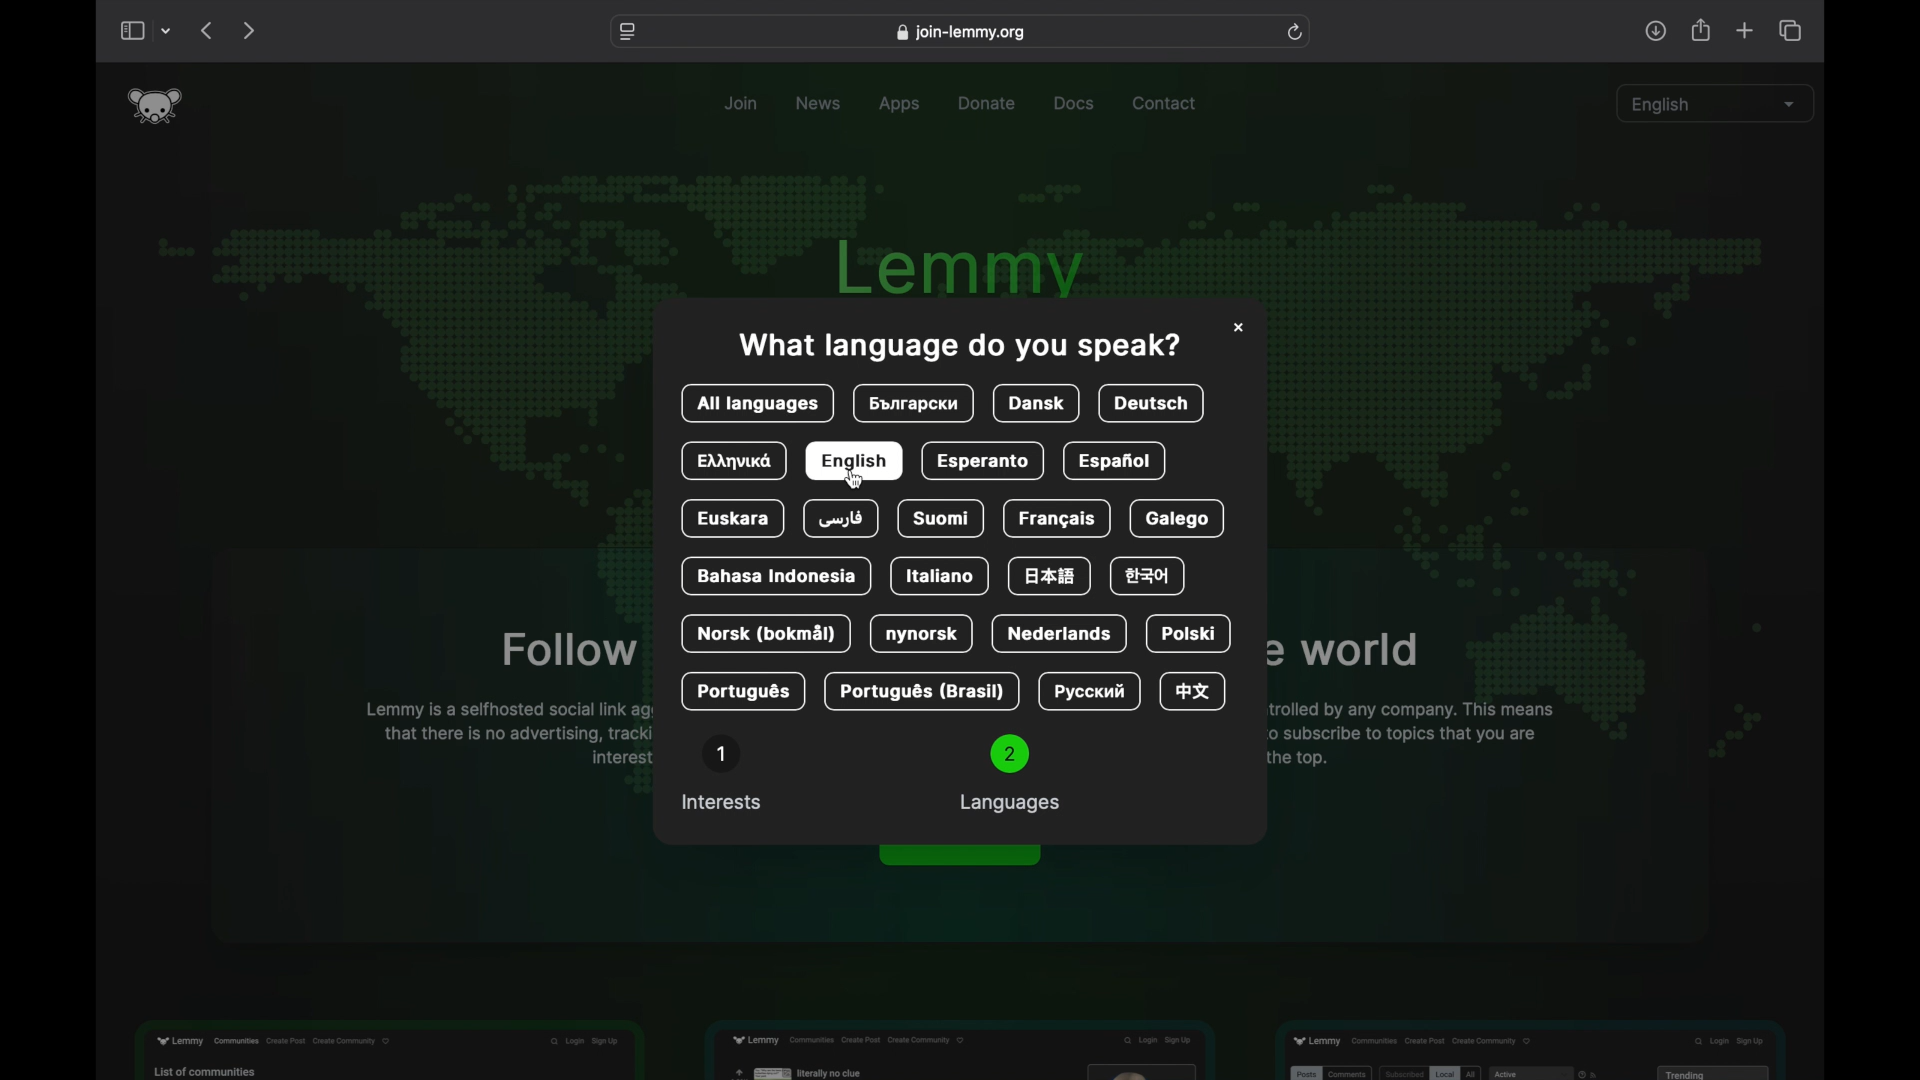 The image size is (1920, 1080). I want to click on refresh, so click(1295, 32).